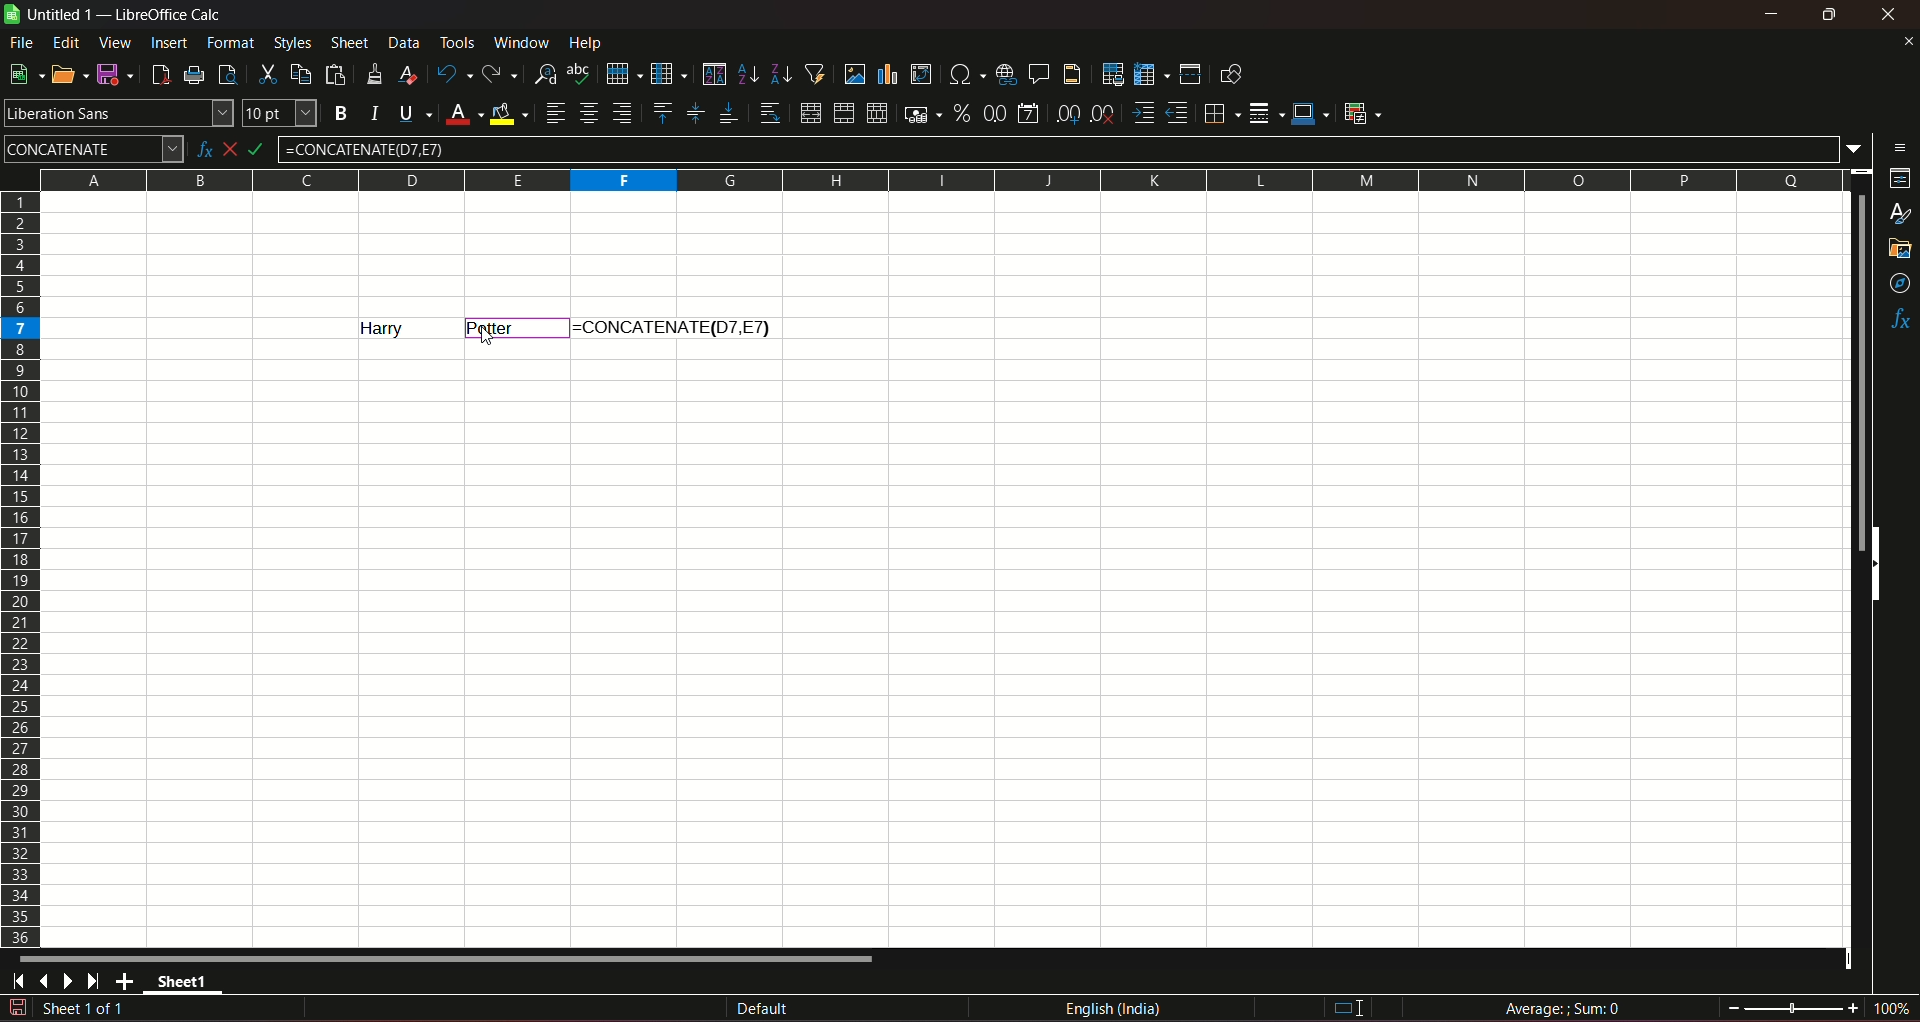 Image resolution: width=1920 pixels, height=1022 pixels. Describe the element at coordinates (921, 114) in the screenshot. I see `format as currency` at that location.